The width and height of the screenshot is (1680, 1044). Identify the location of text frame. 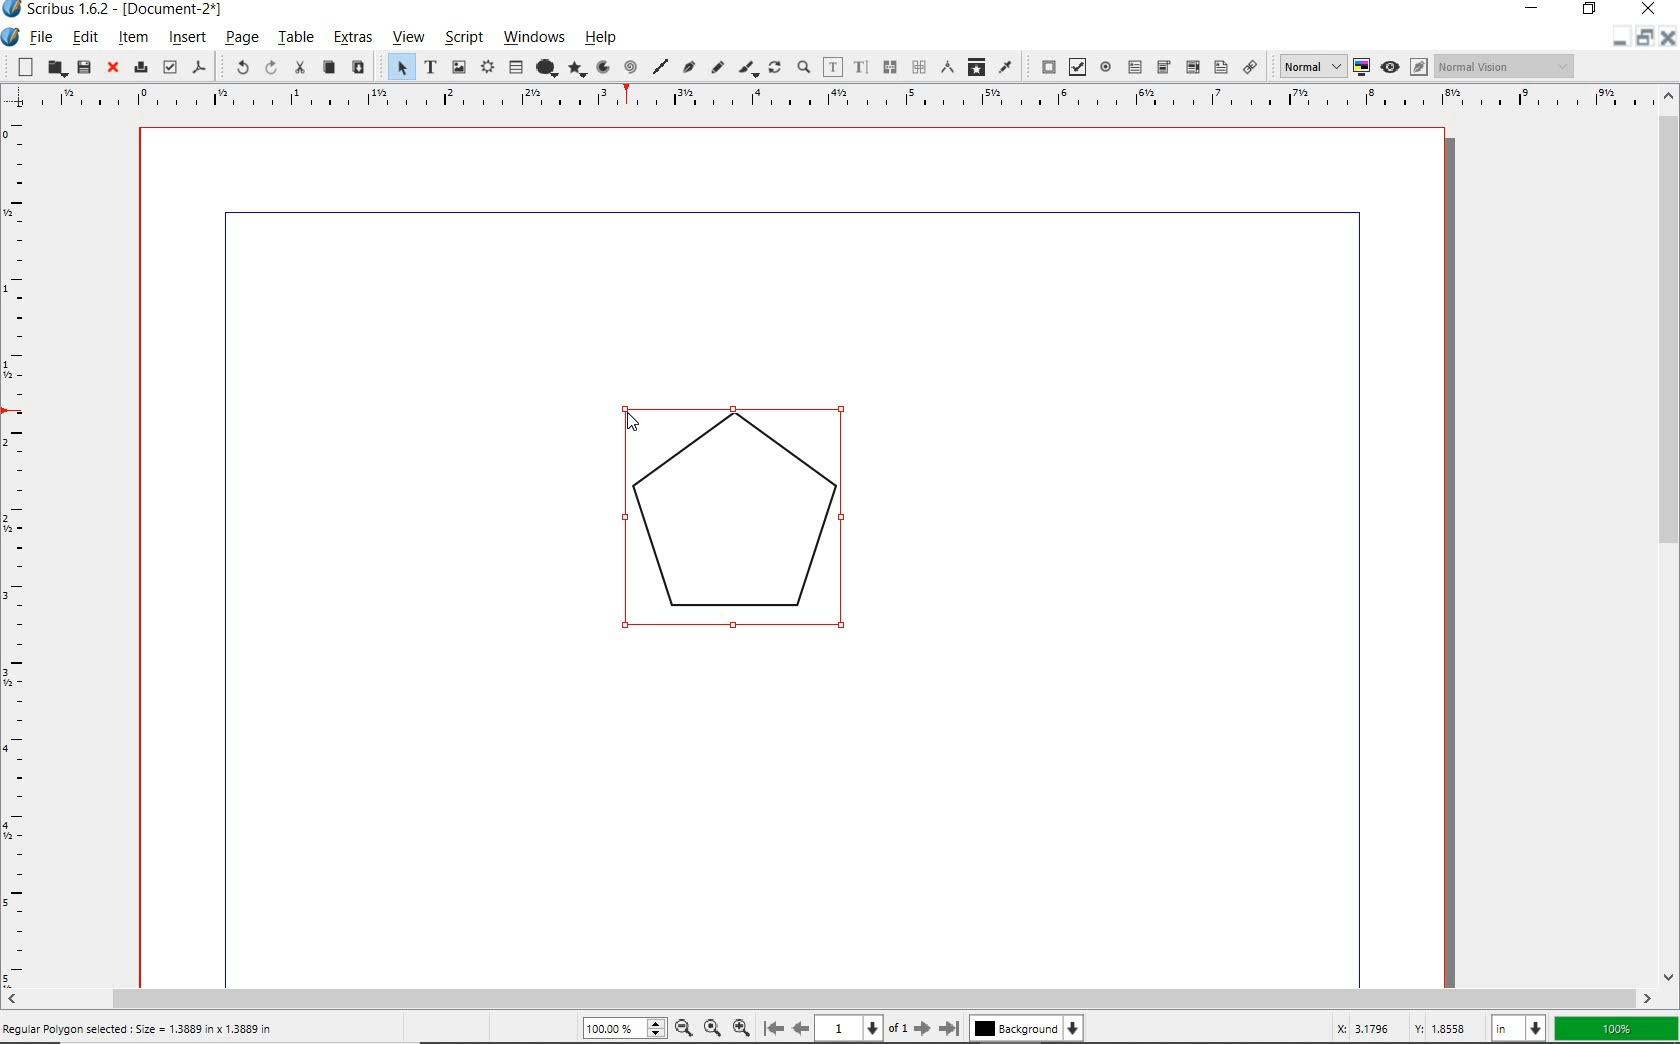
(430, 69).